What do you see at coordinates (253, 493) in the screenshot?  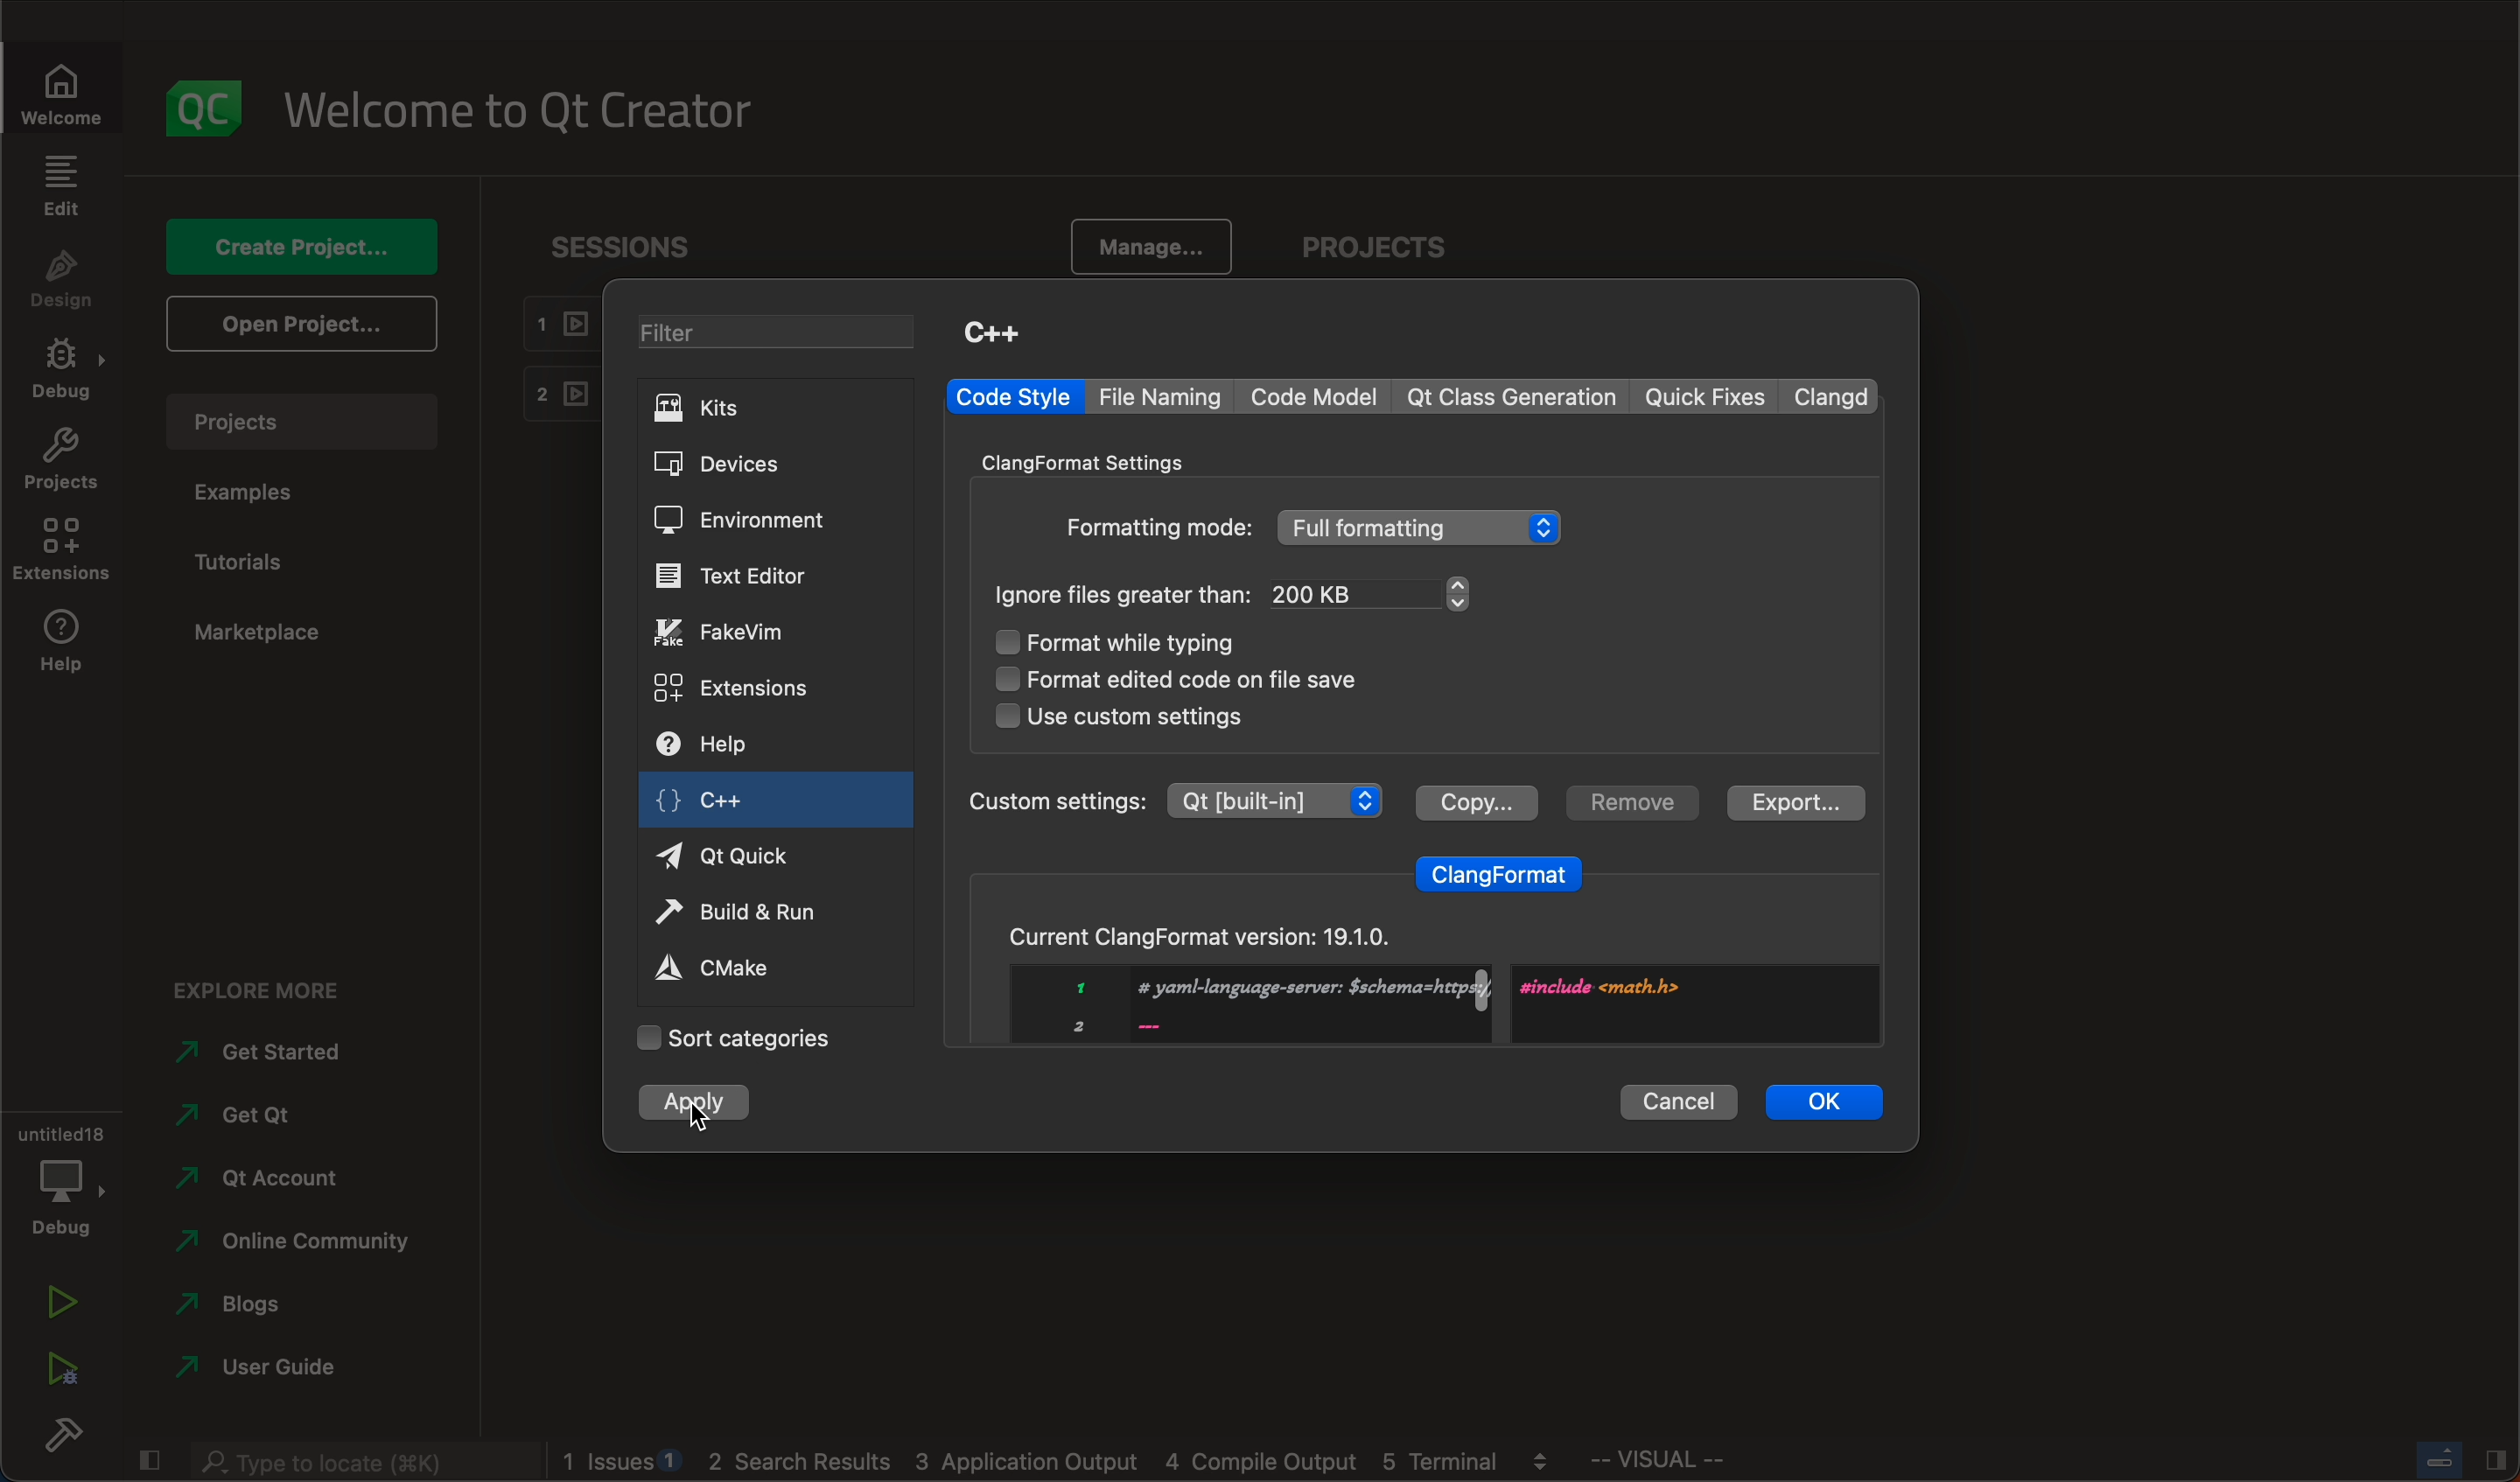 I see `examples` at bounding box center [253, 493].